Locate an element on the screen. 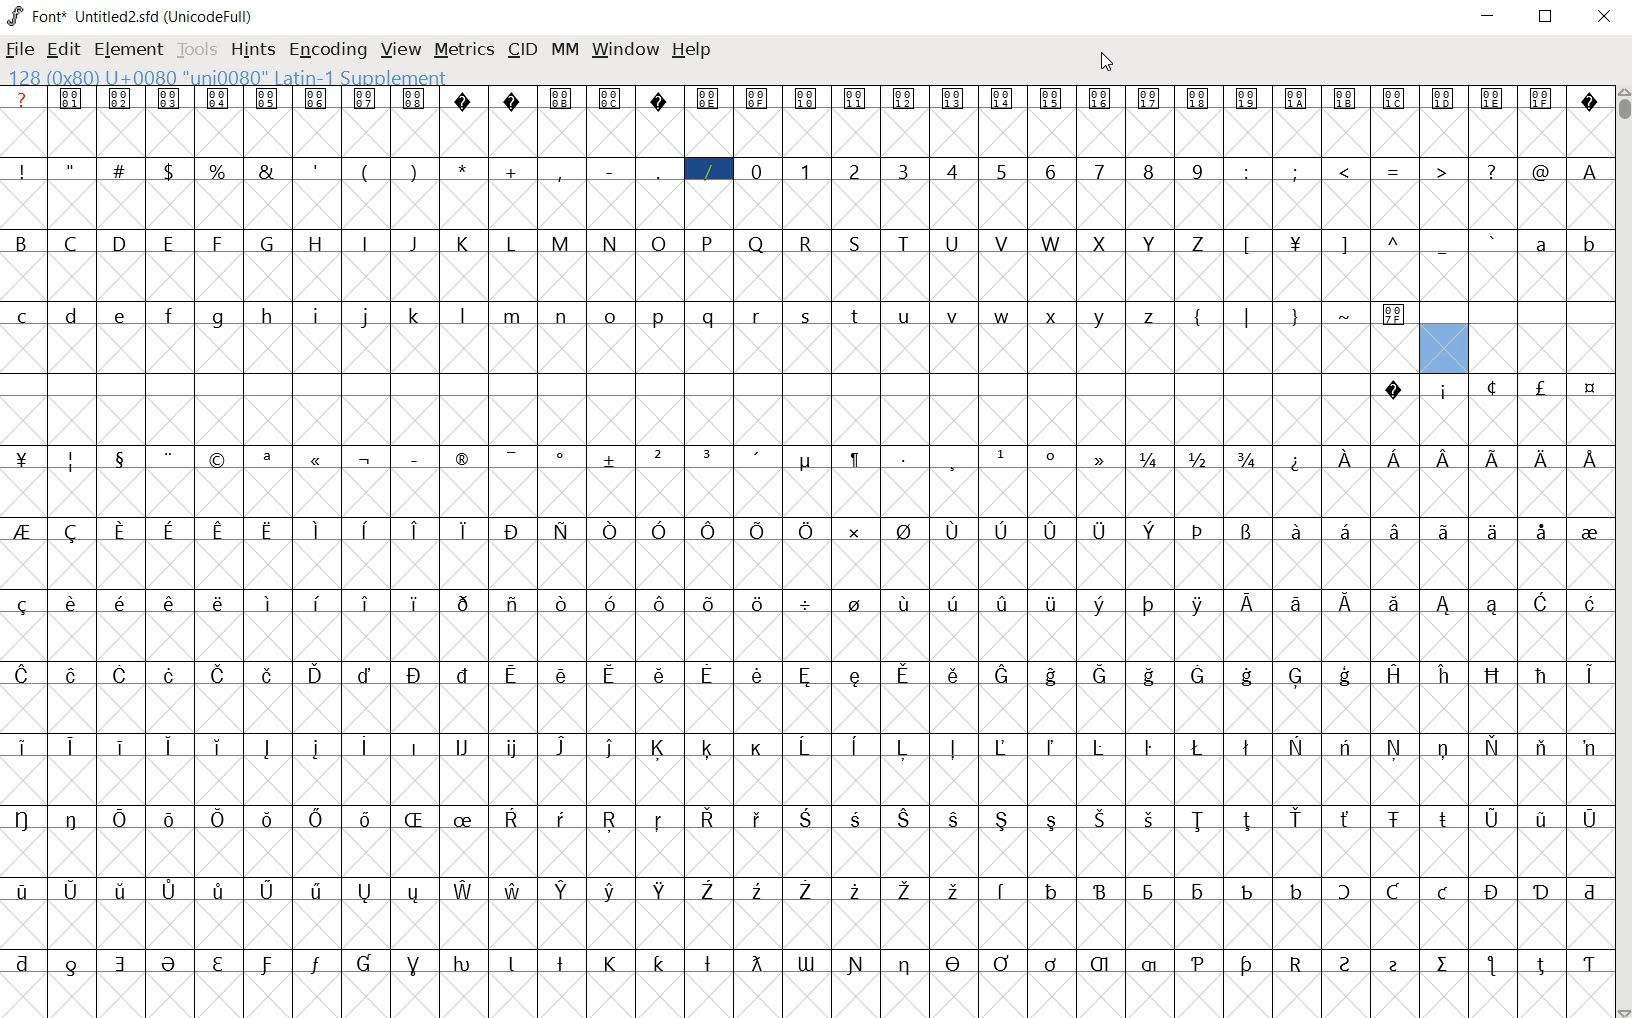 The image size is (1632, 1018). glyph is located at coordinates (1051, 676).